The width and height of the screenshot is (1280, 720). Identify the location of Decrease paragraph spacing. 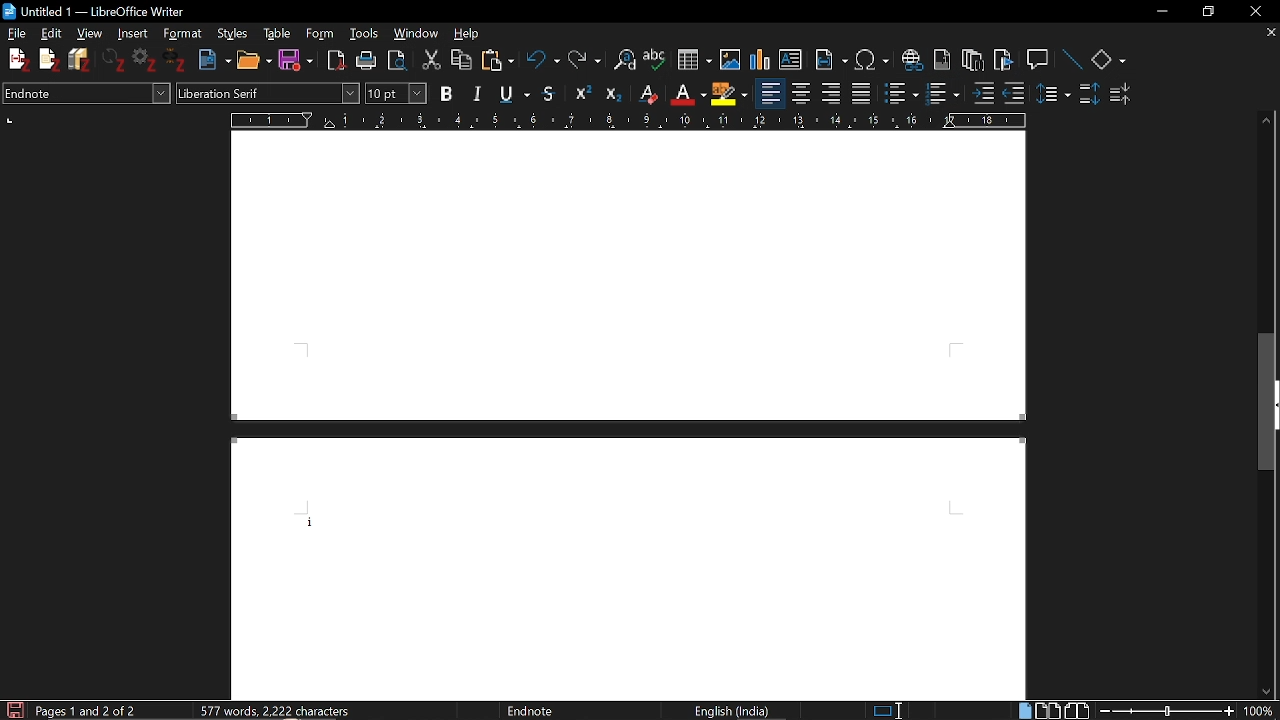
(1123, 97).